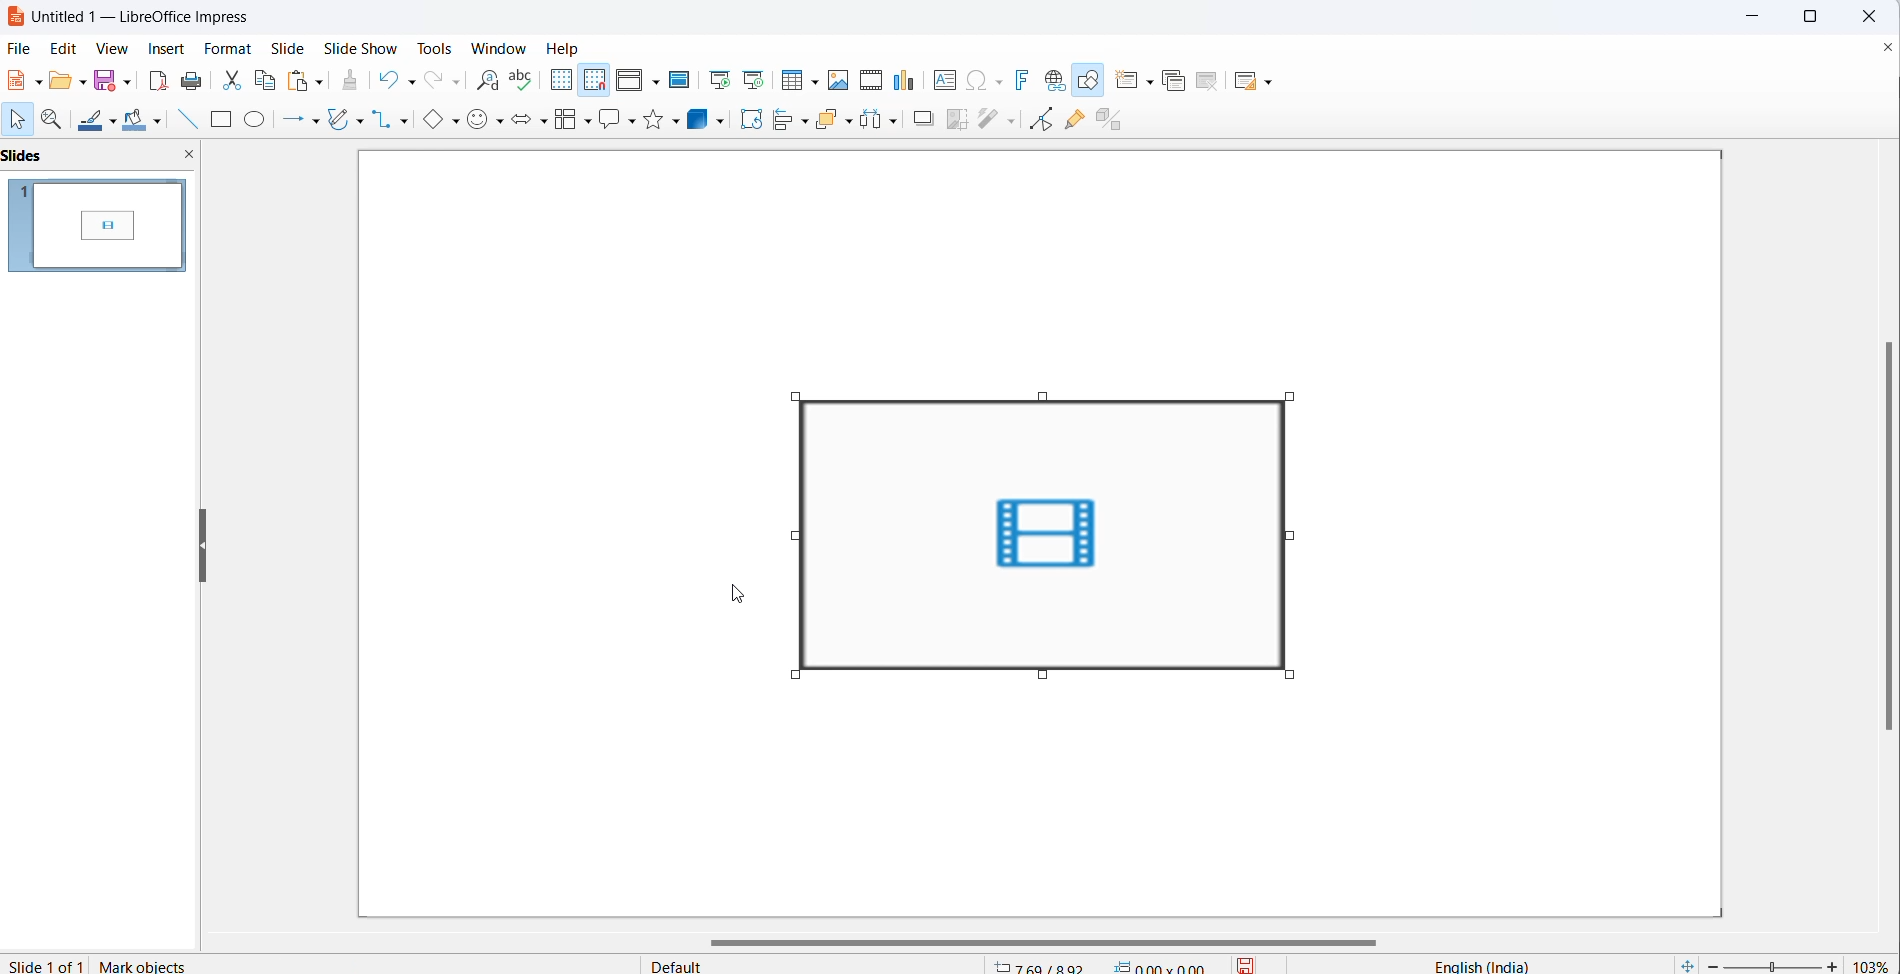 This screenshot has width=1900, height=974. What do you see at coordinates (719, 79) in the screenshot?
I see `start from first slide` at bounding box center [719, 79].